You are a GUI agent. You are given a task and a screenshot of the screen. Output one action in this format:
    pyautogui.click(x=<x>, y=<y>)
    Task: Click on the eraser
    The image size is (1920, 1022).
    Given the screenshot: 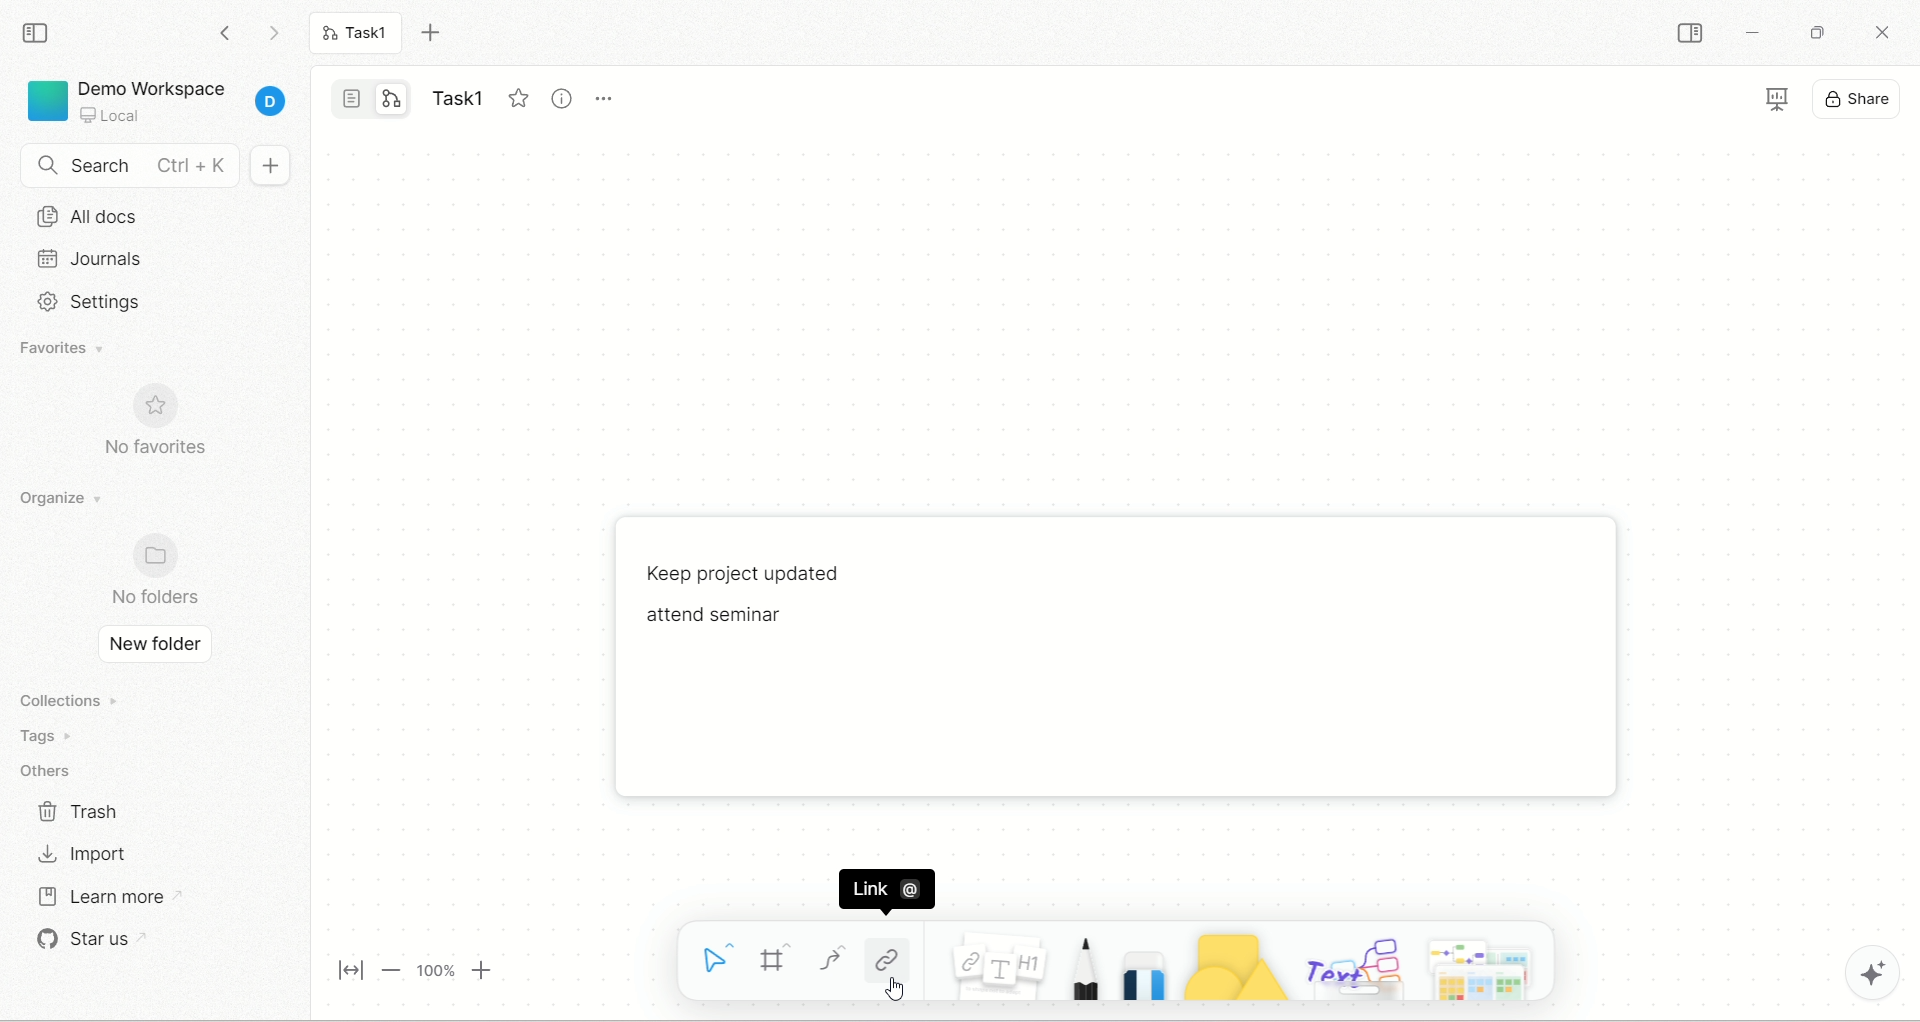 What is the action you would take?
    pyautogui.click(x=1143, y=975)
    